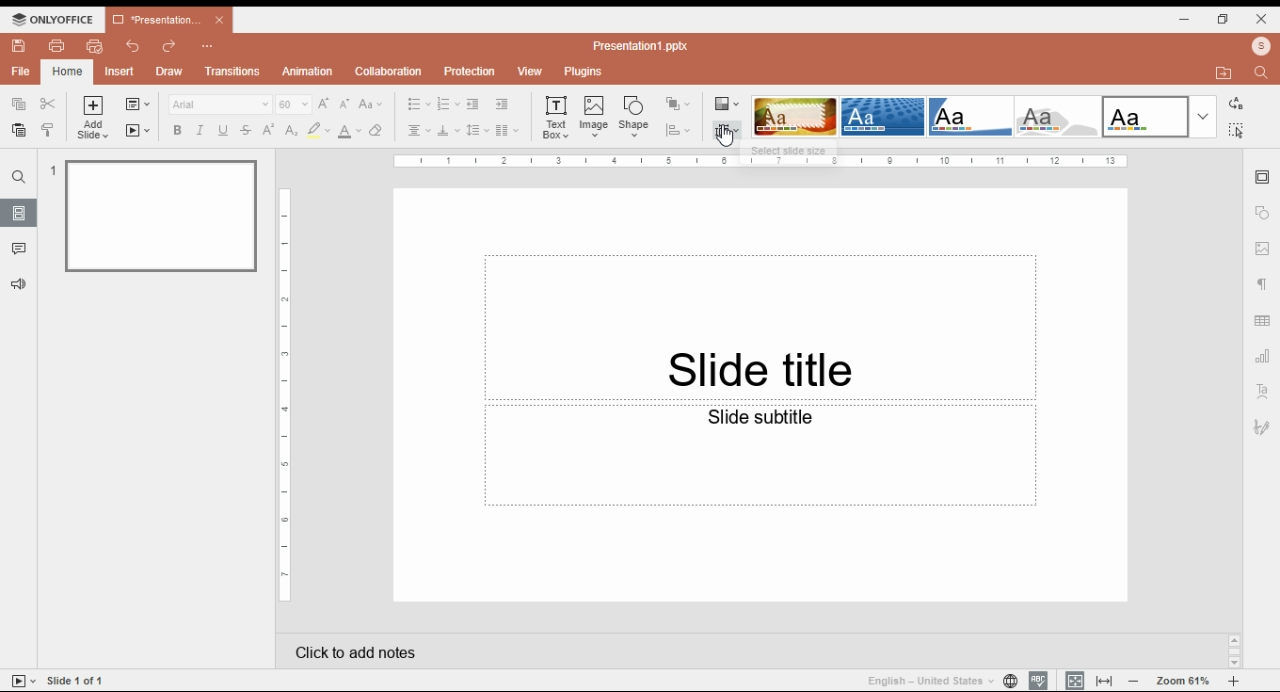 Image resolution: width=1280 pixels, height=692 pixels. I want to click on Slide title, so click(760, 328).